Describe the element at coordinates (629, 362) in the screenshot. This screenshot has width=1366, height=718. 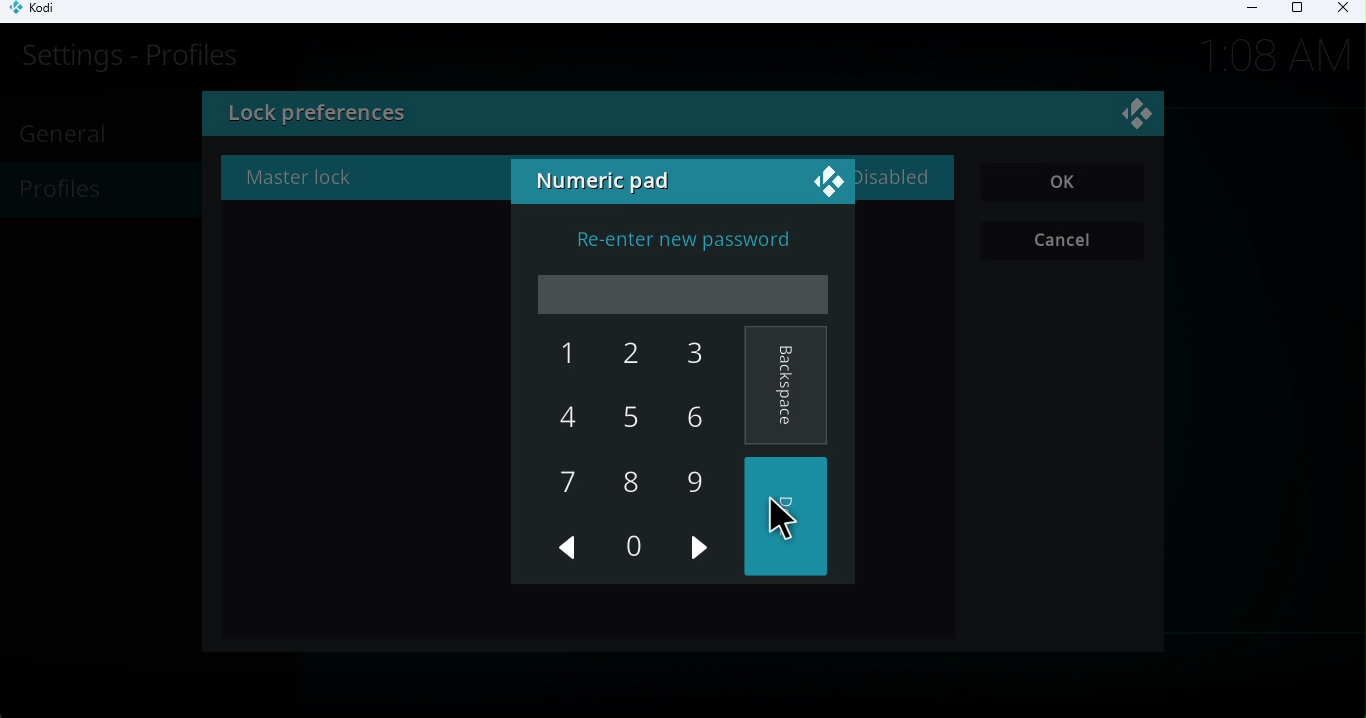
I see `2` at that location.